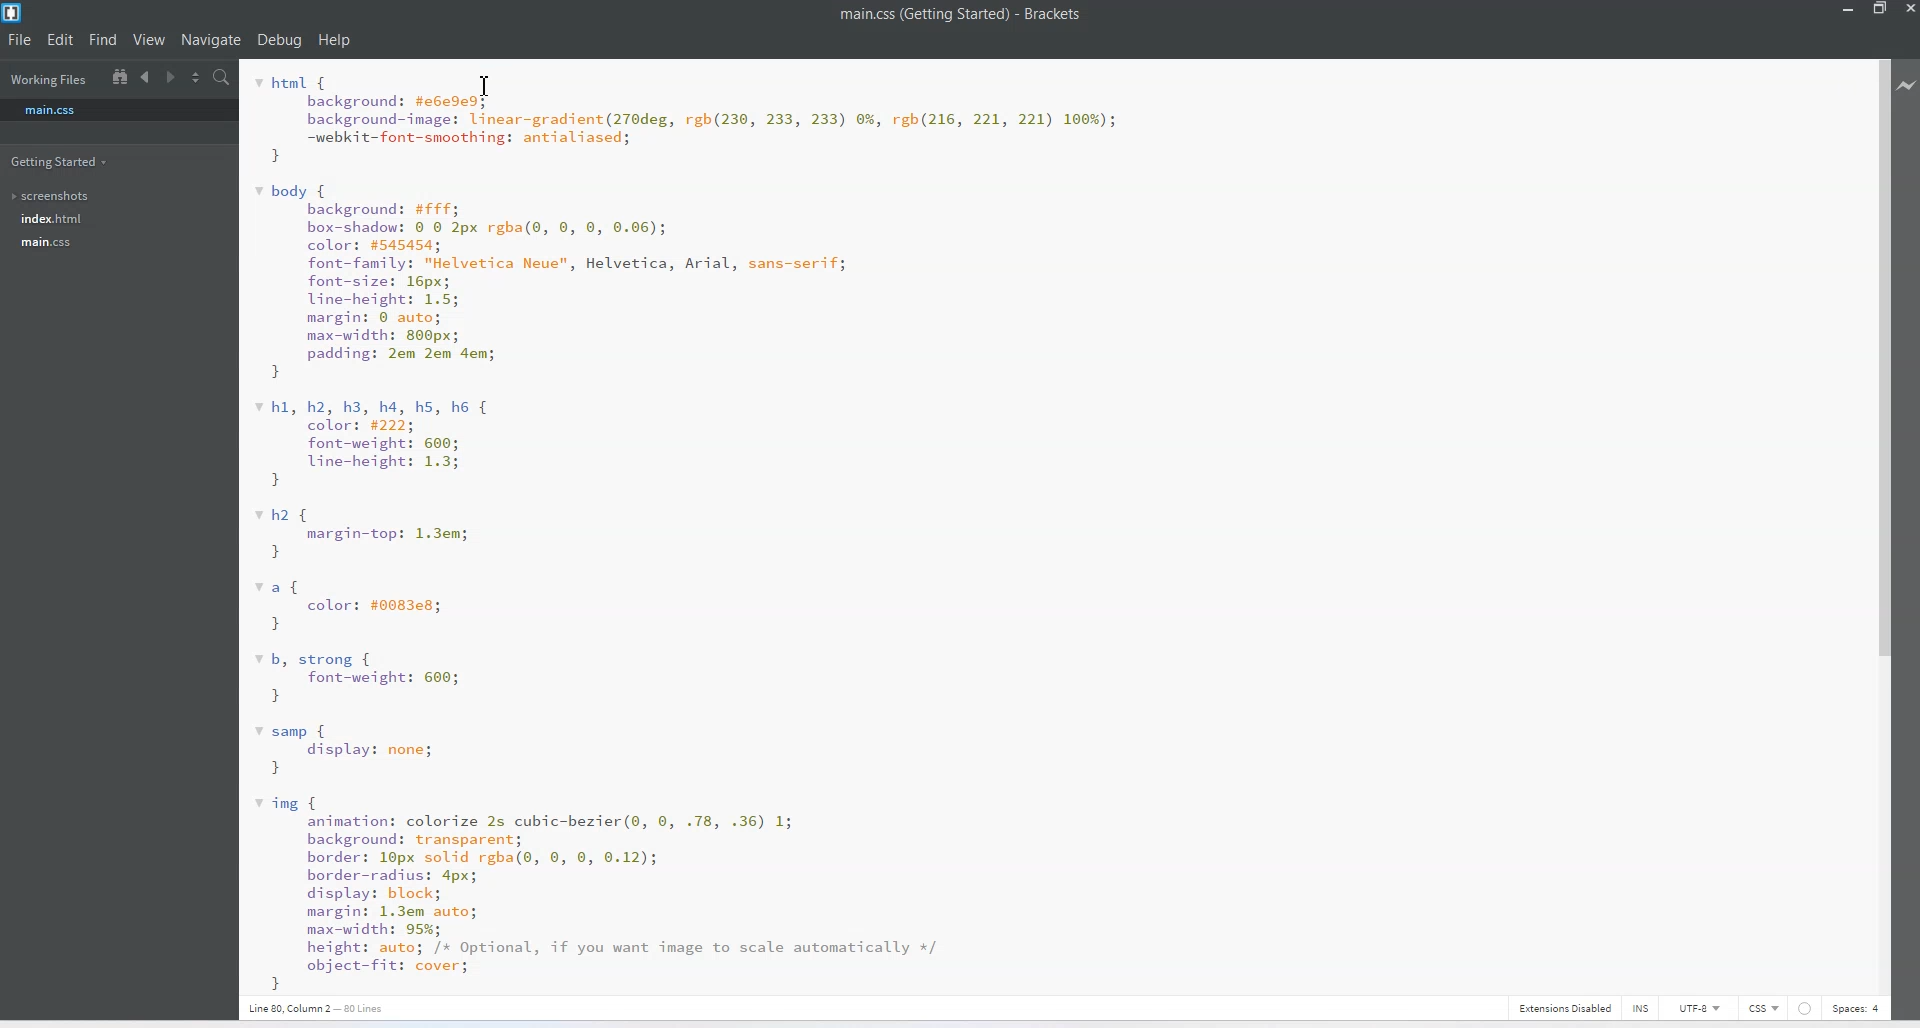  Describe the element at coordinates (119, 110) in the screenshot. I see `main.css` at that location.